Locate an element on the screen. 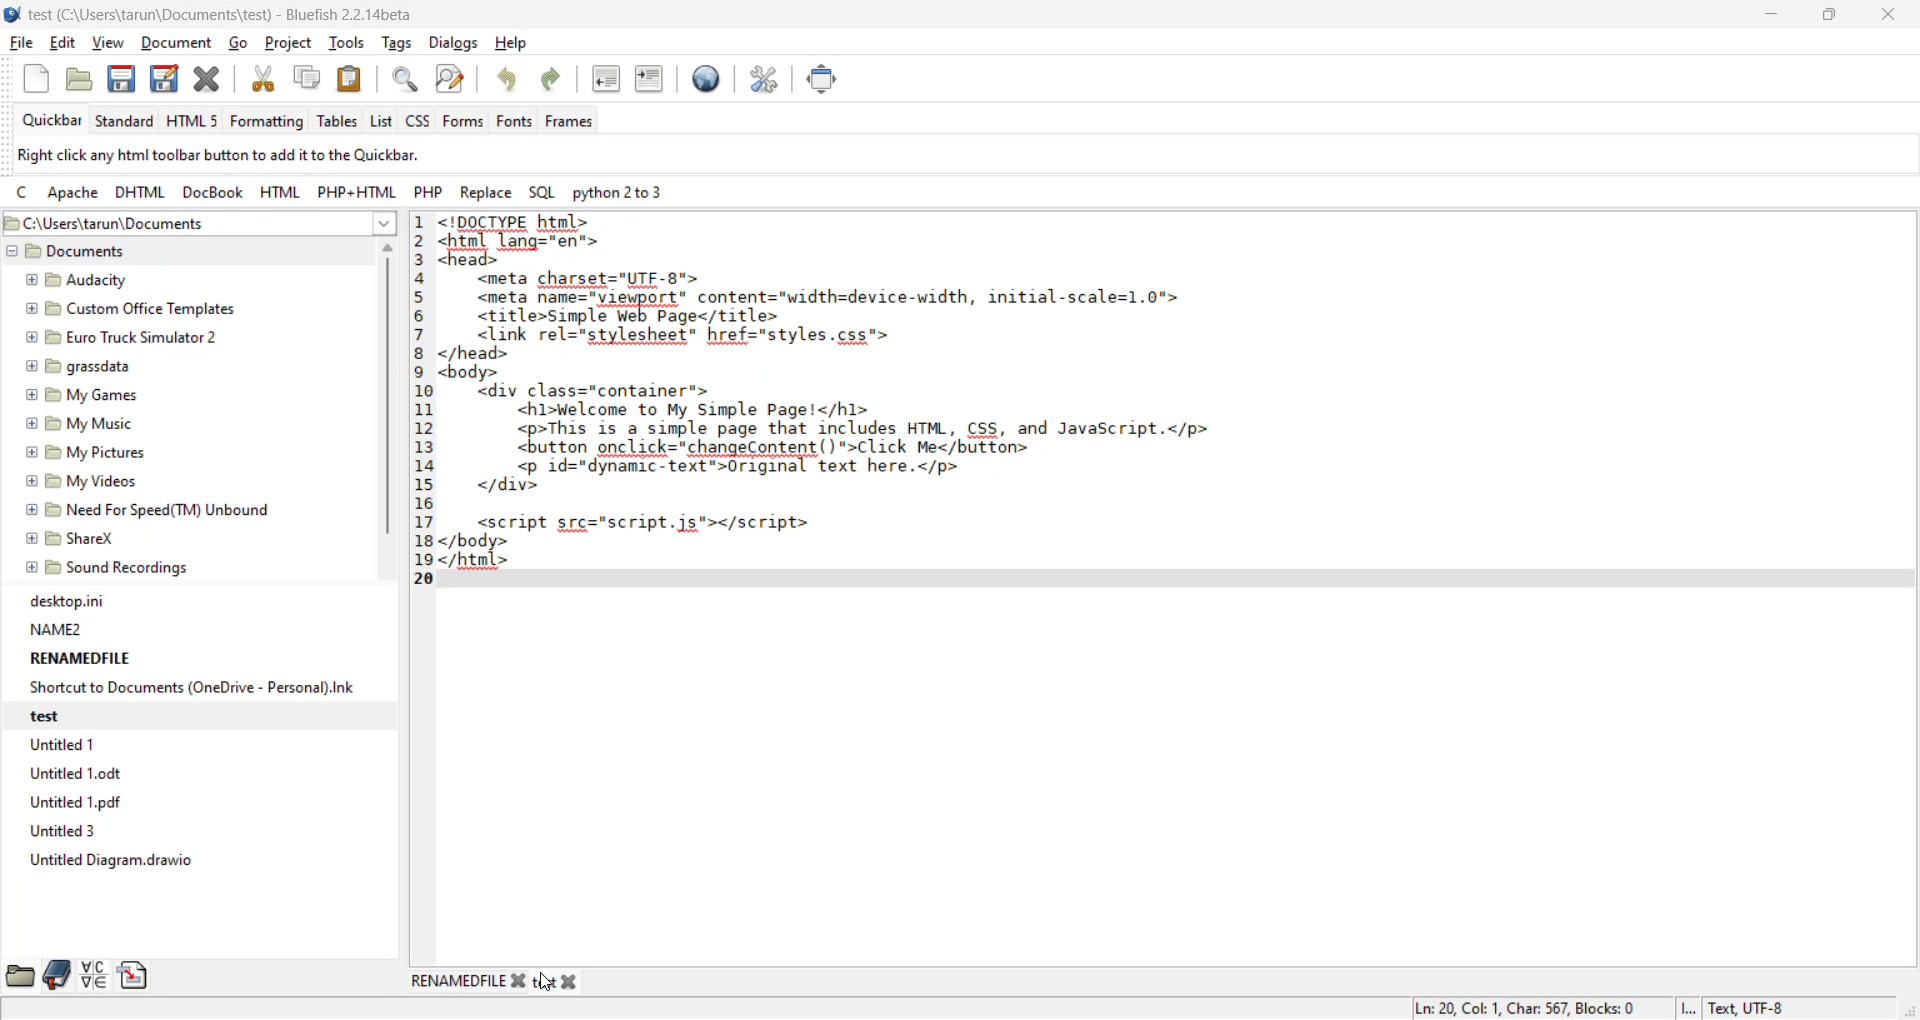 This screenshot has height=1020, width=1920. go is located at coordinates (243, 44).